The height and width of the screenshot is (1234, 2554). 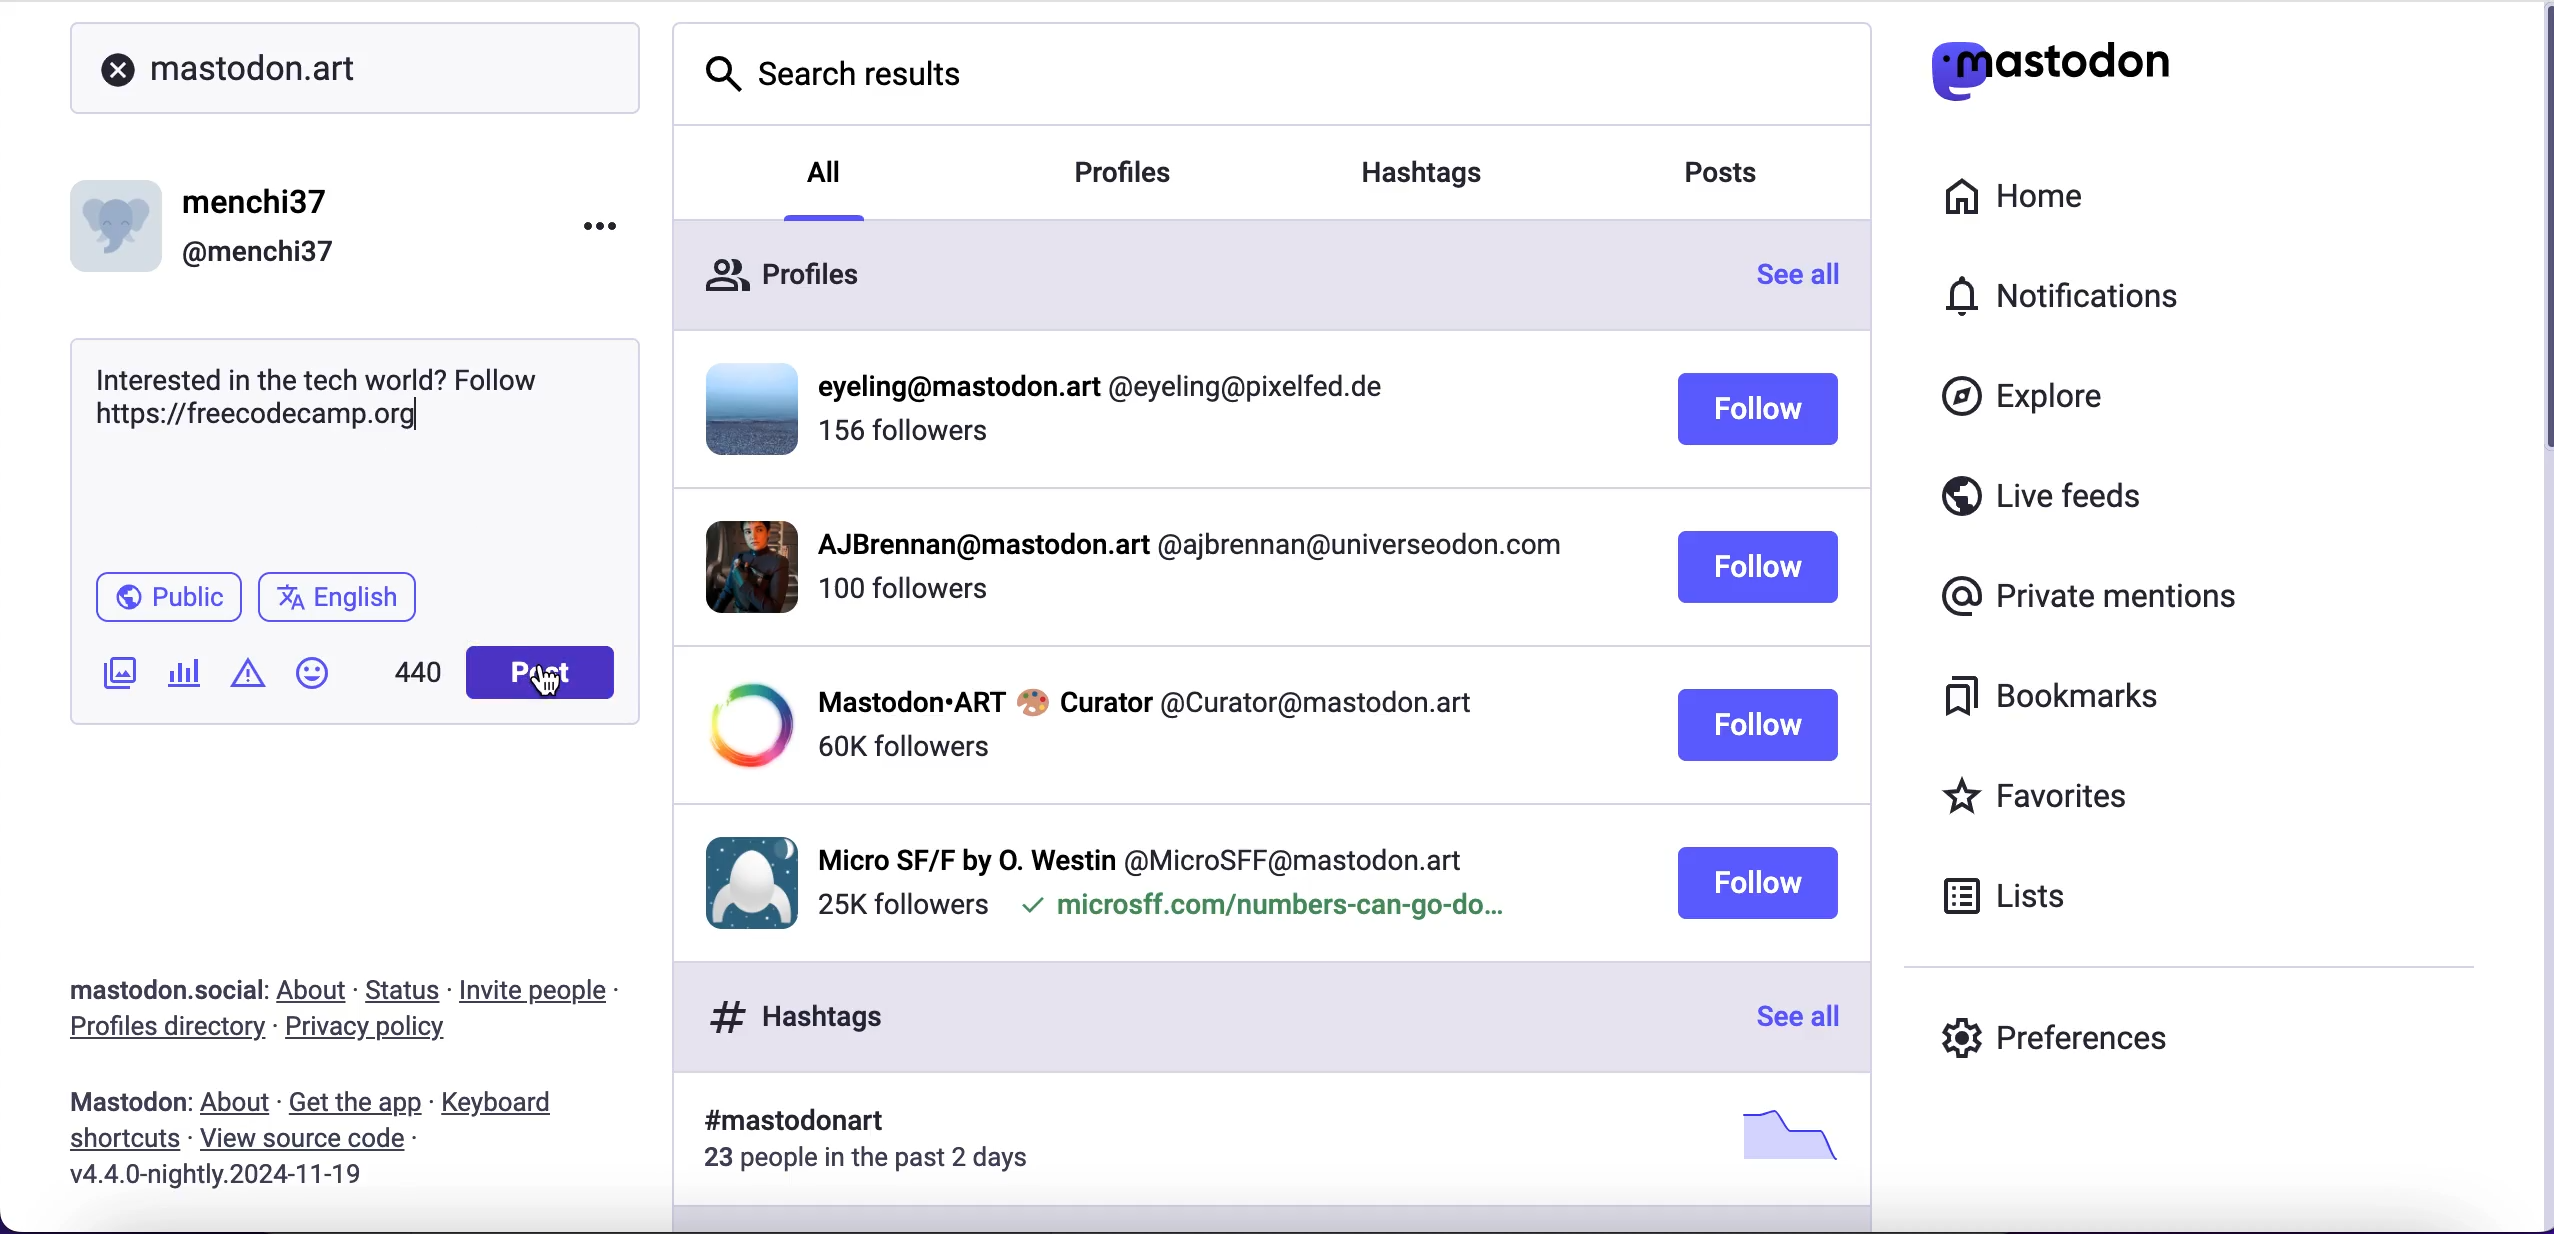 I want to click on privacy policy, so click(x=380, y=1033).